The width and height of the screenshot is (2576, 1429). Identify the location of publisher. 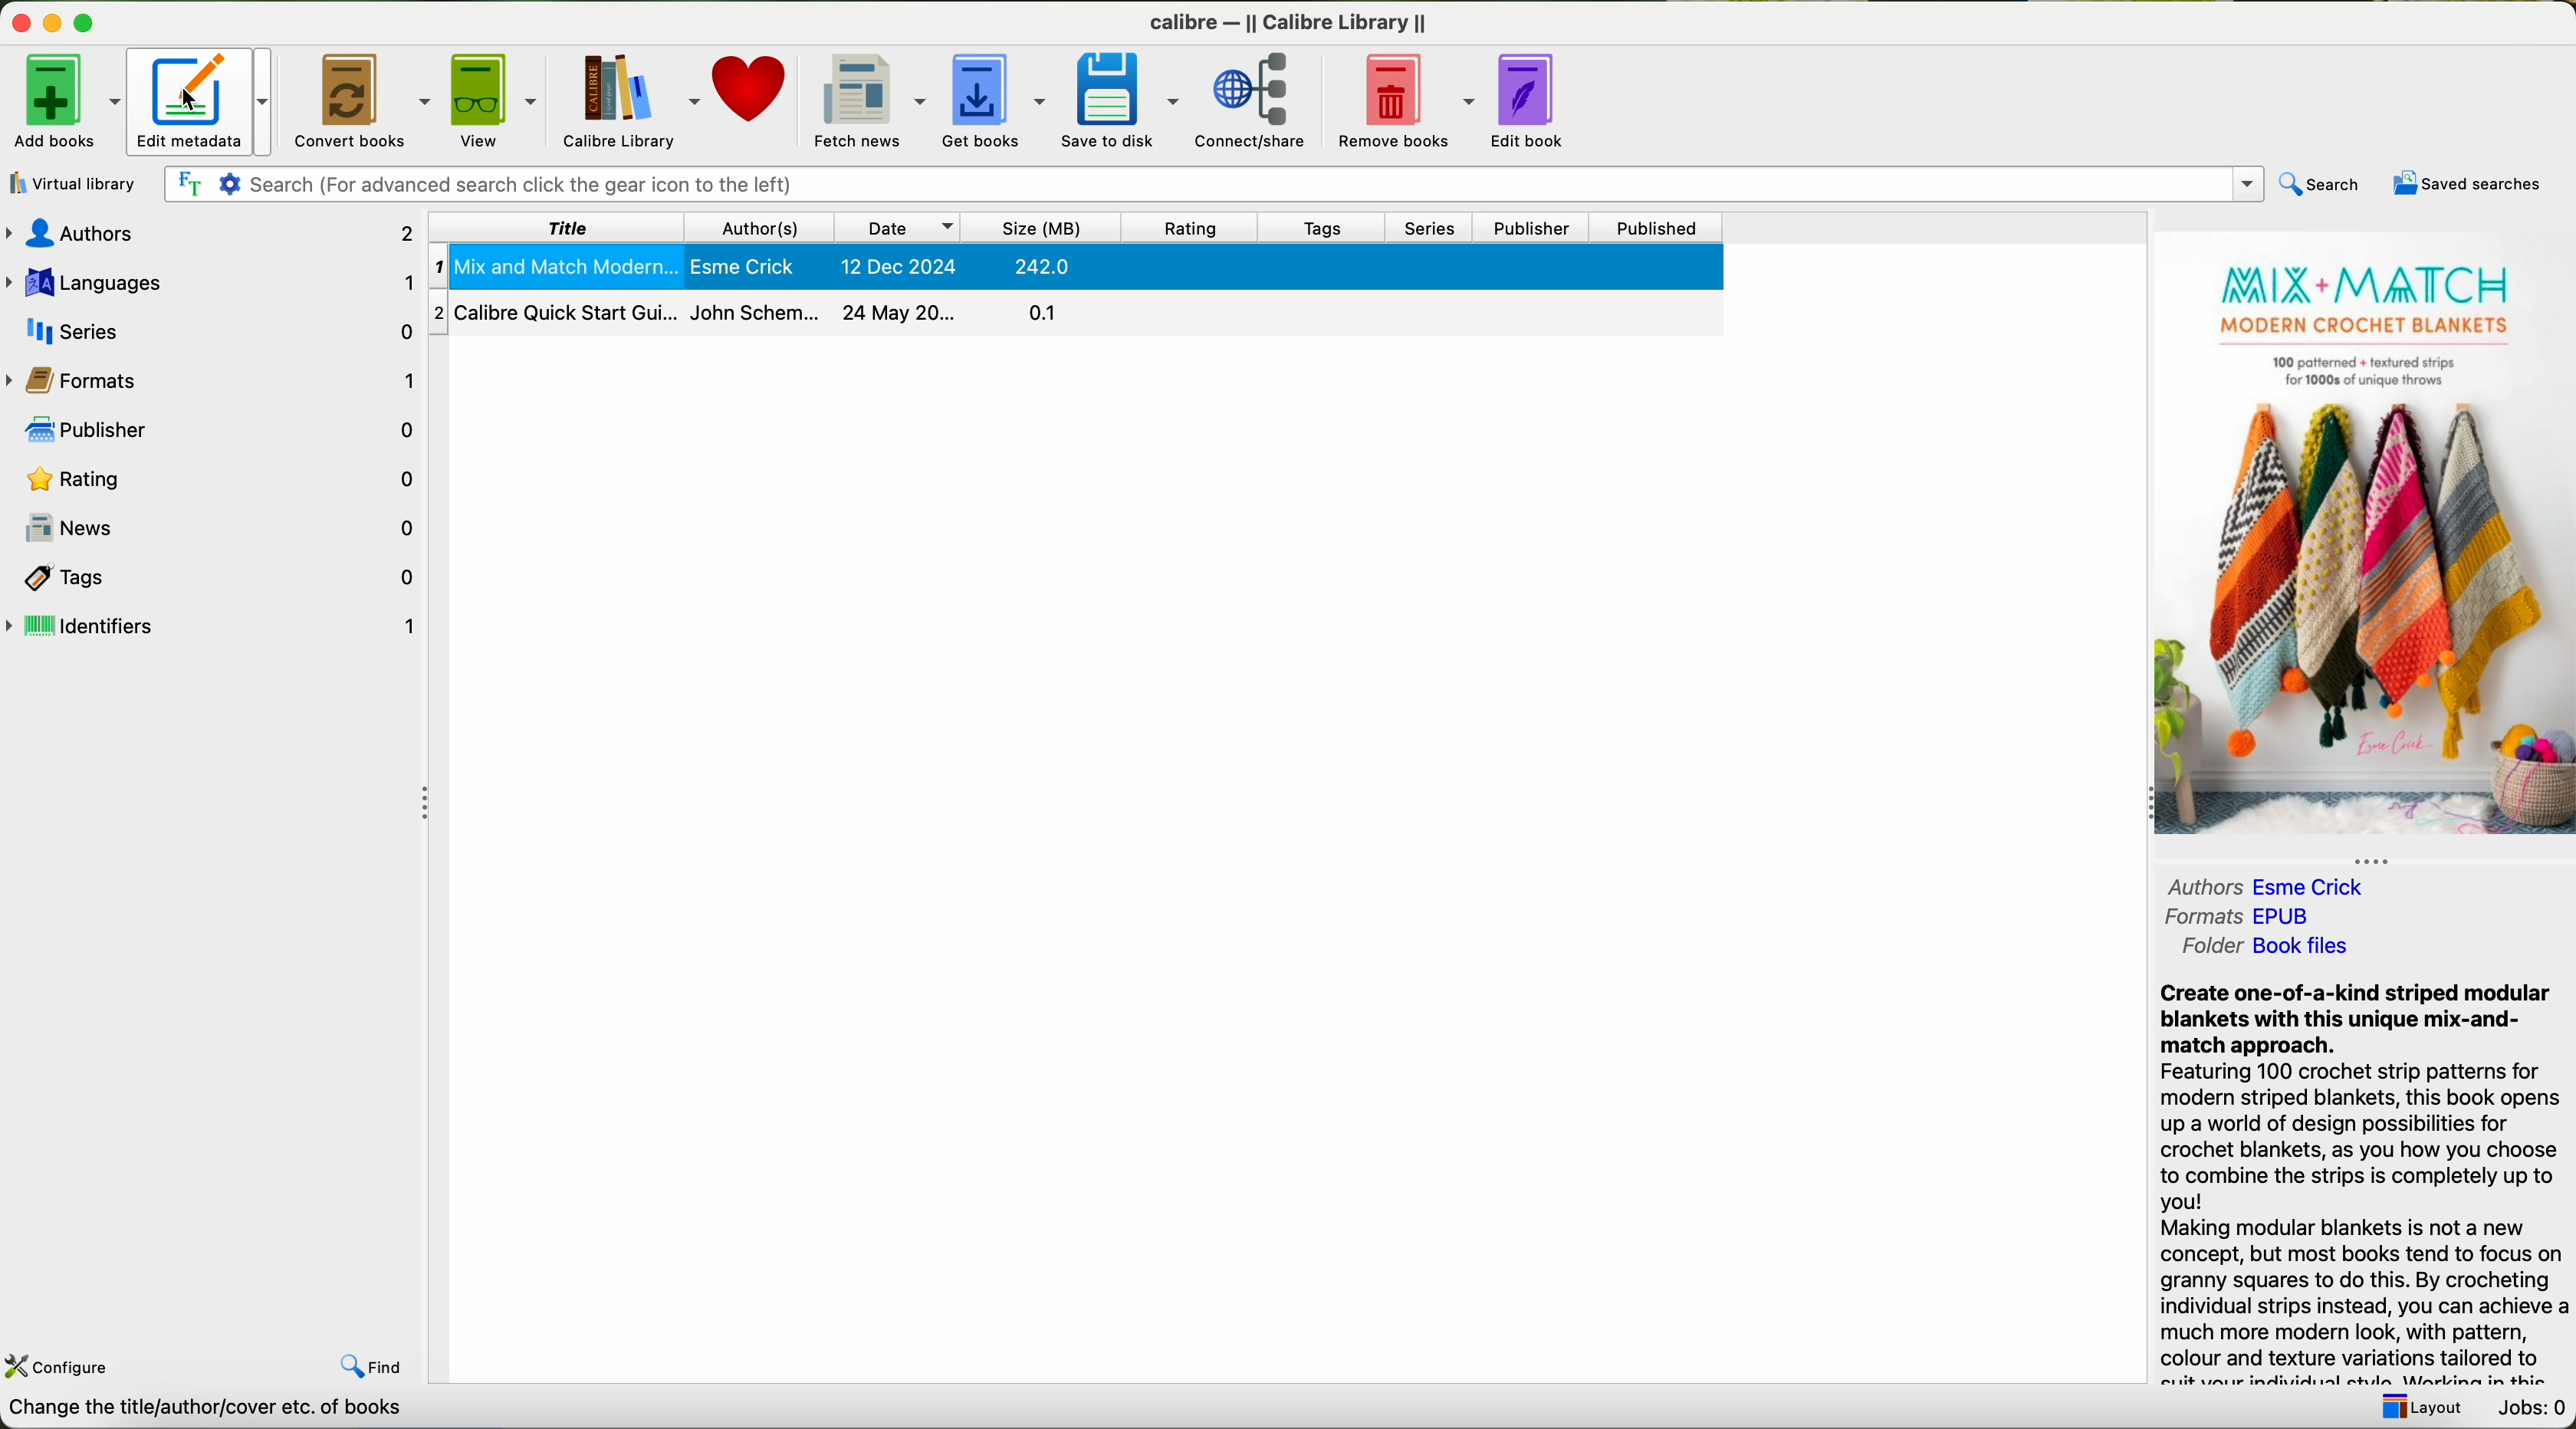
(1531, 229).